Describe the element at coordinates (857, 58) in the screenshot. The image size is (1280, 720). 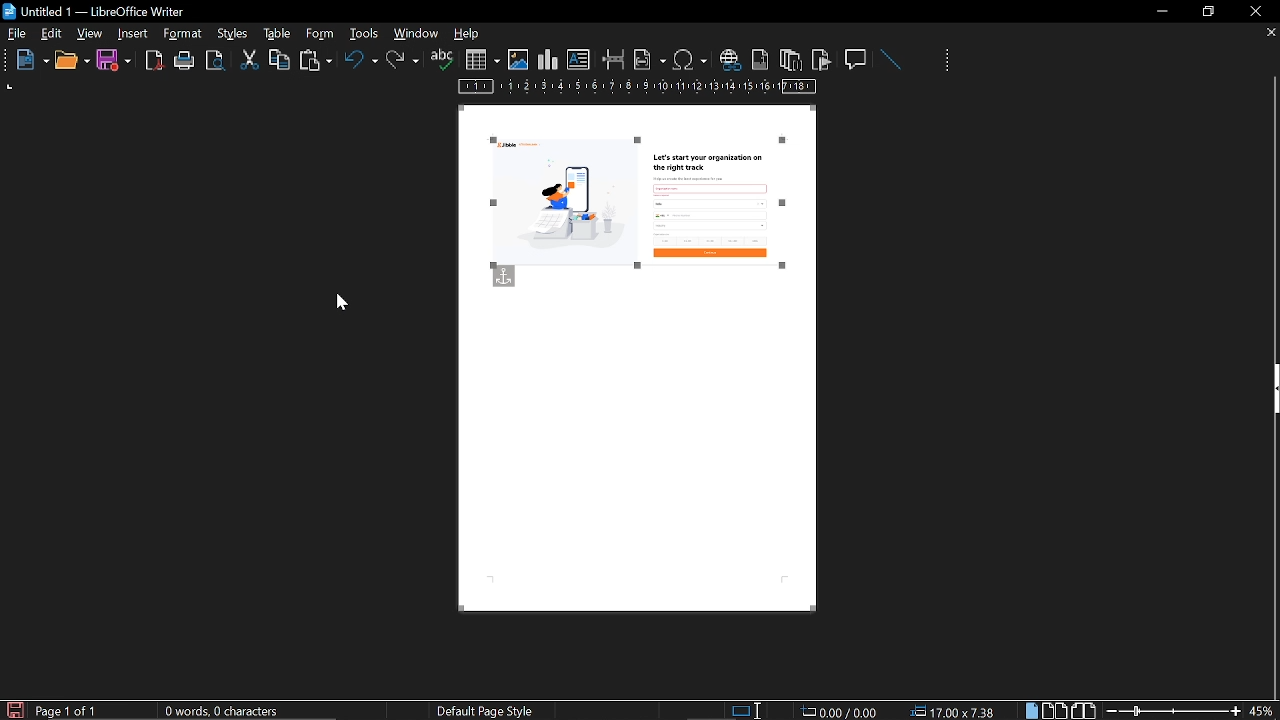
I see `insert comment` at that location.